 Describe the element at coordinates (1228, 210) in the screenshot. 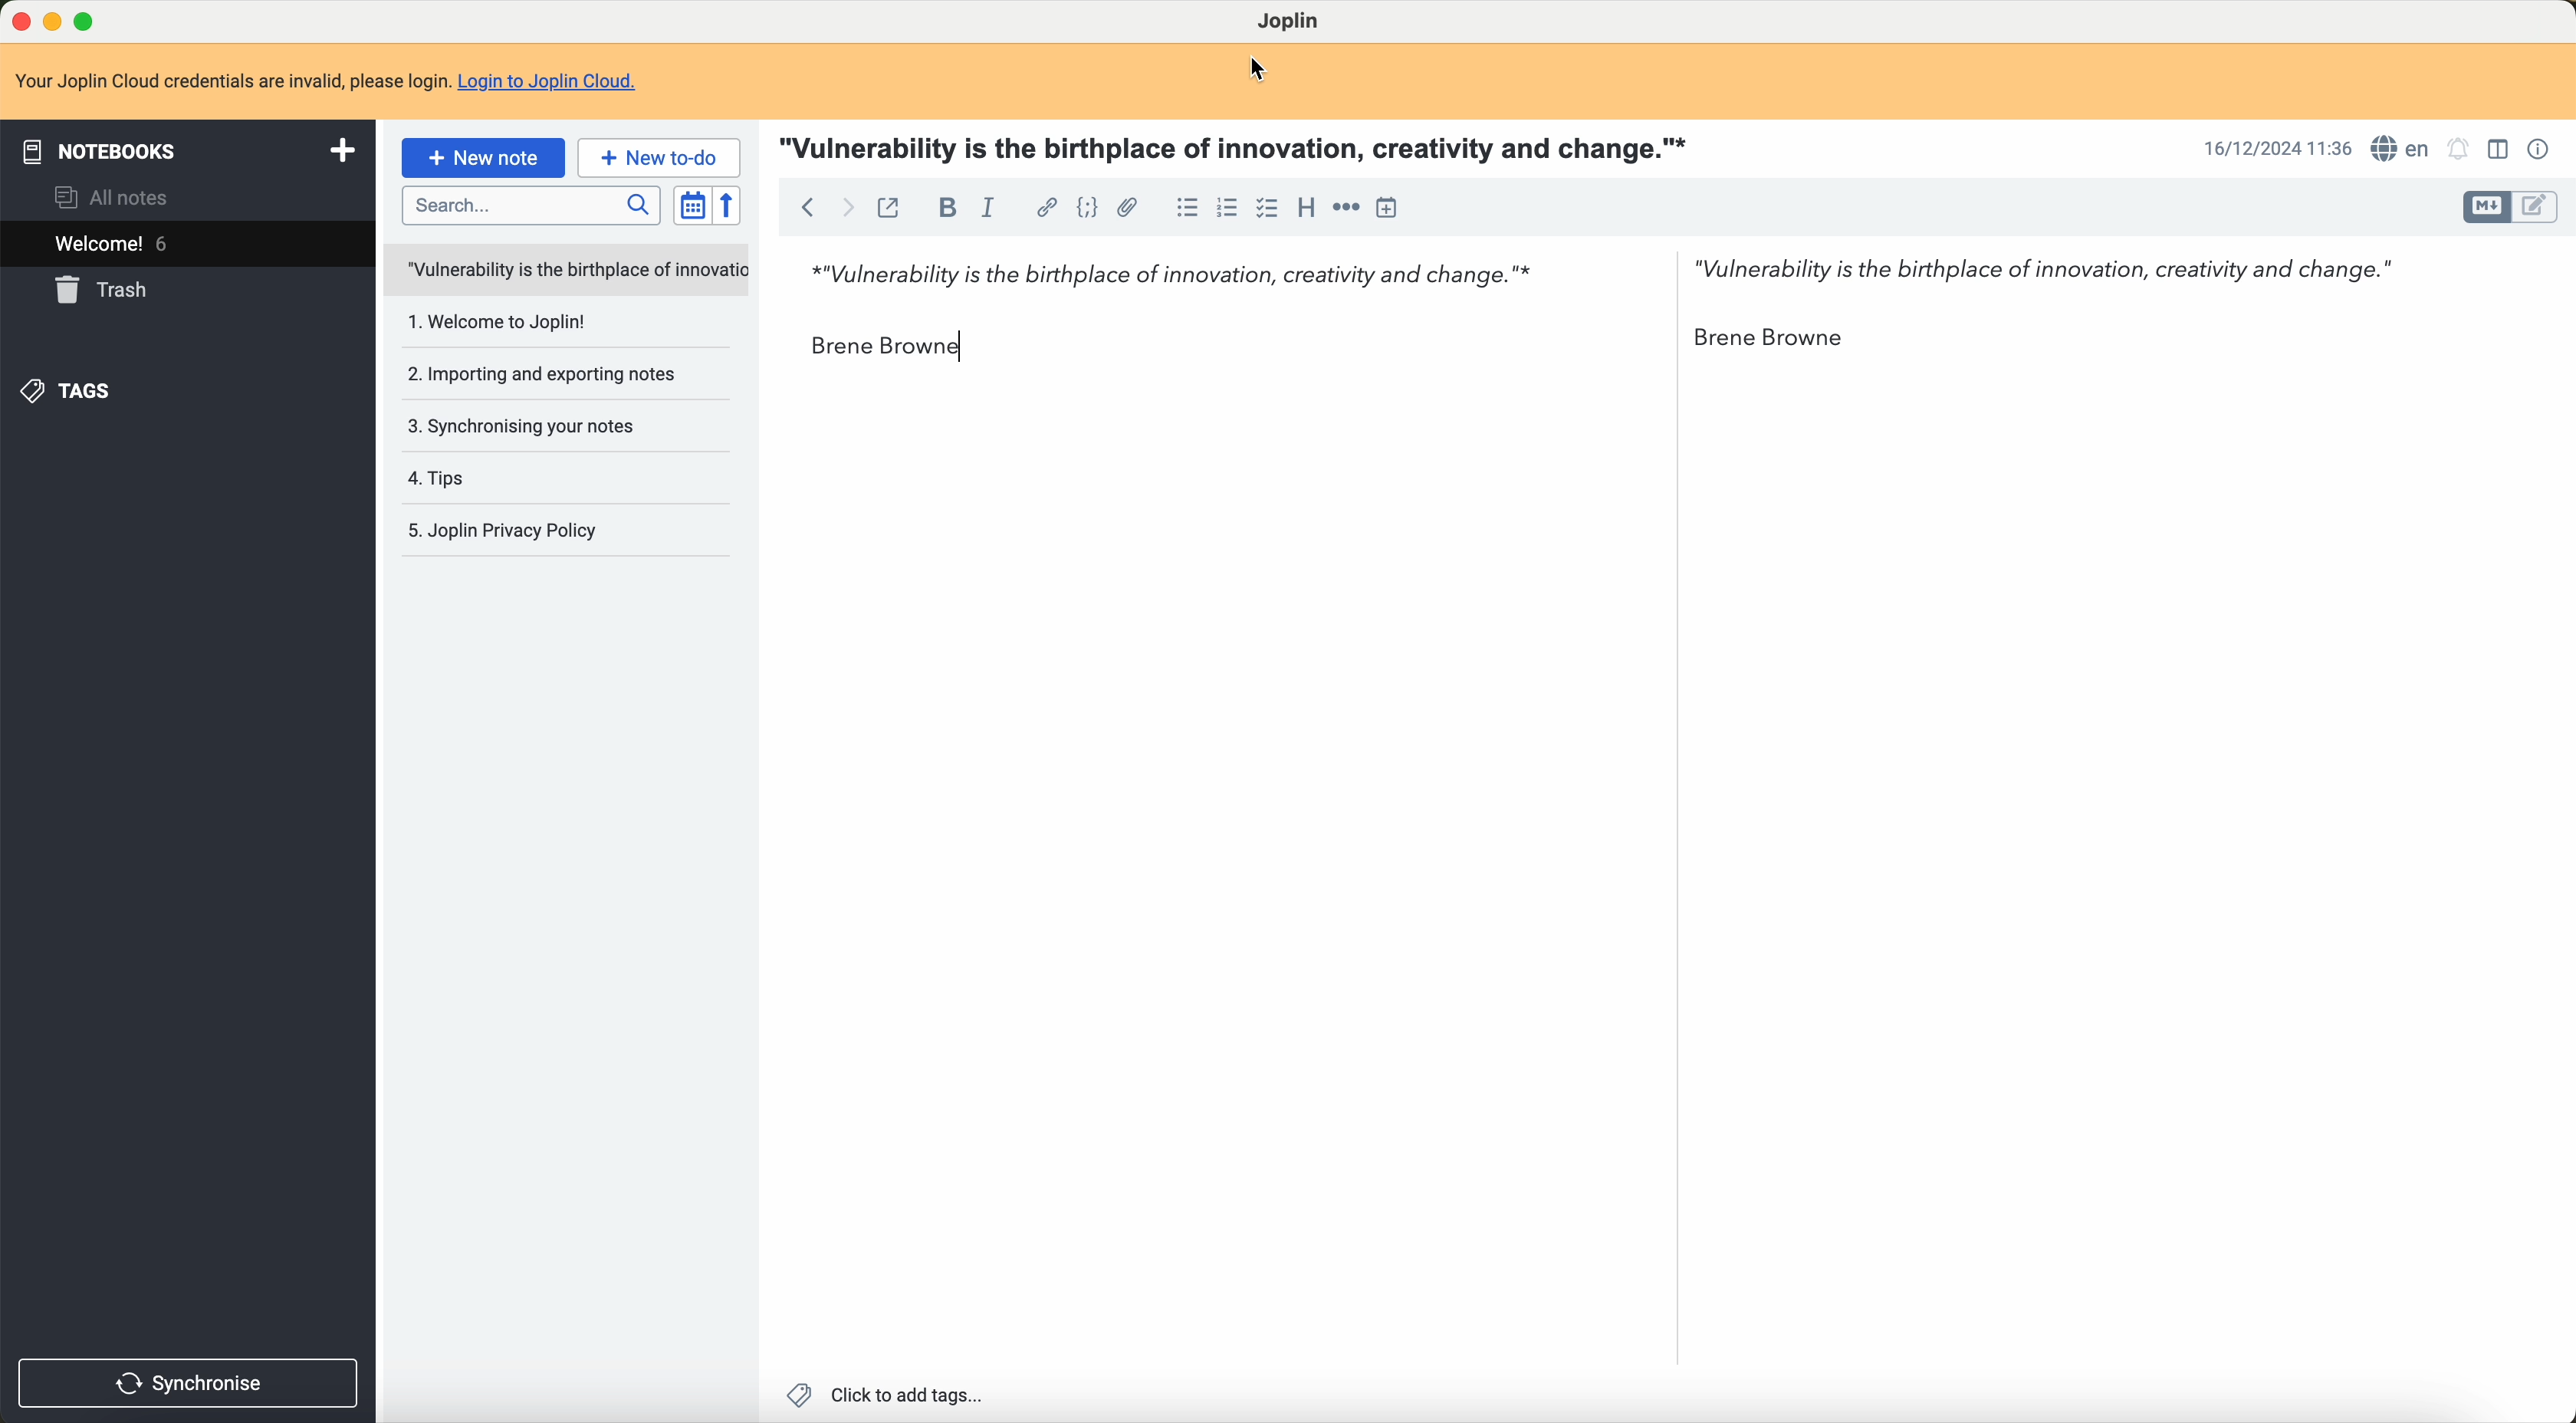

I see `numbered list` at that location.